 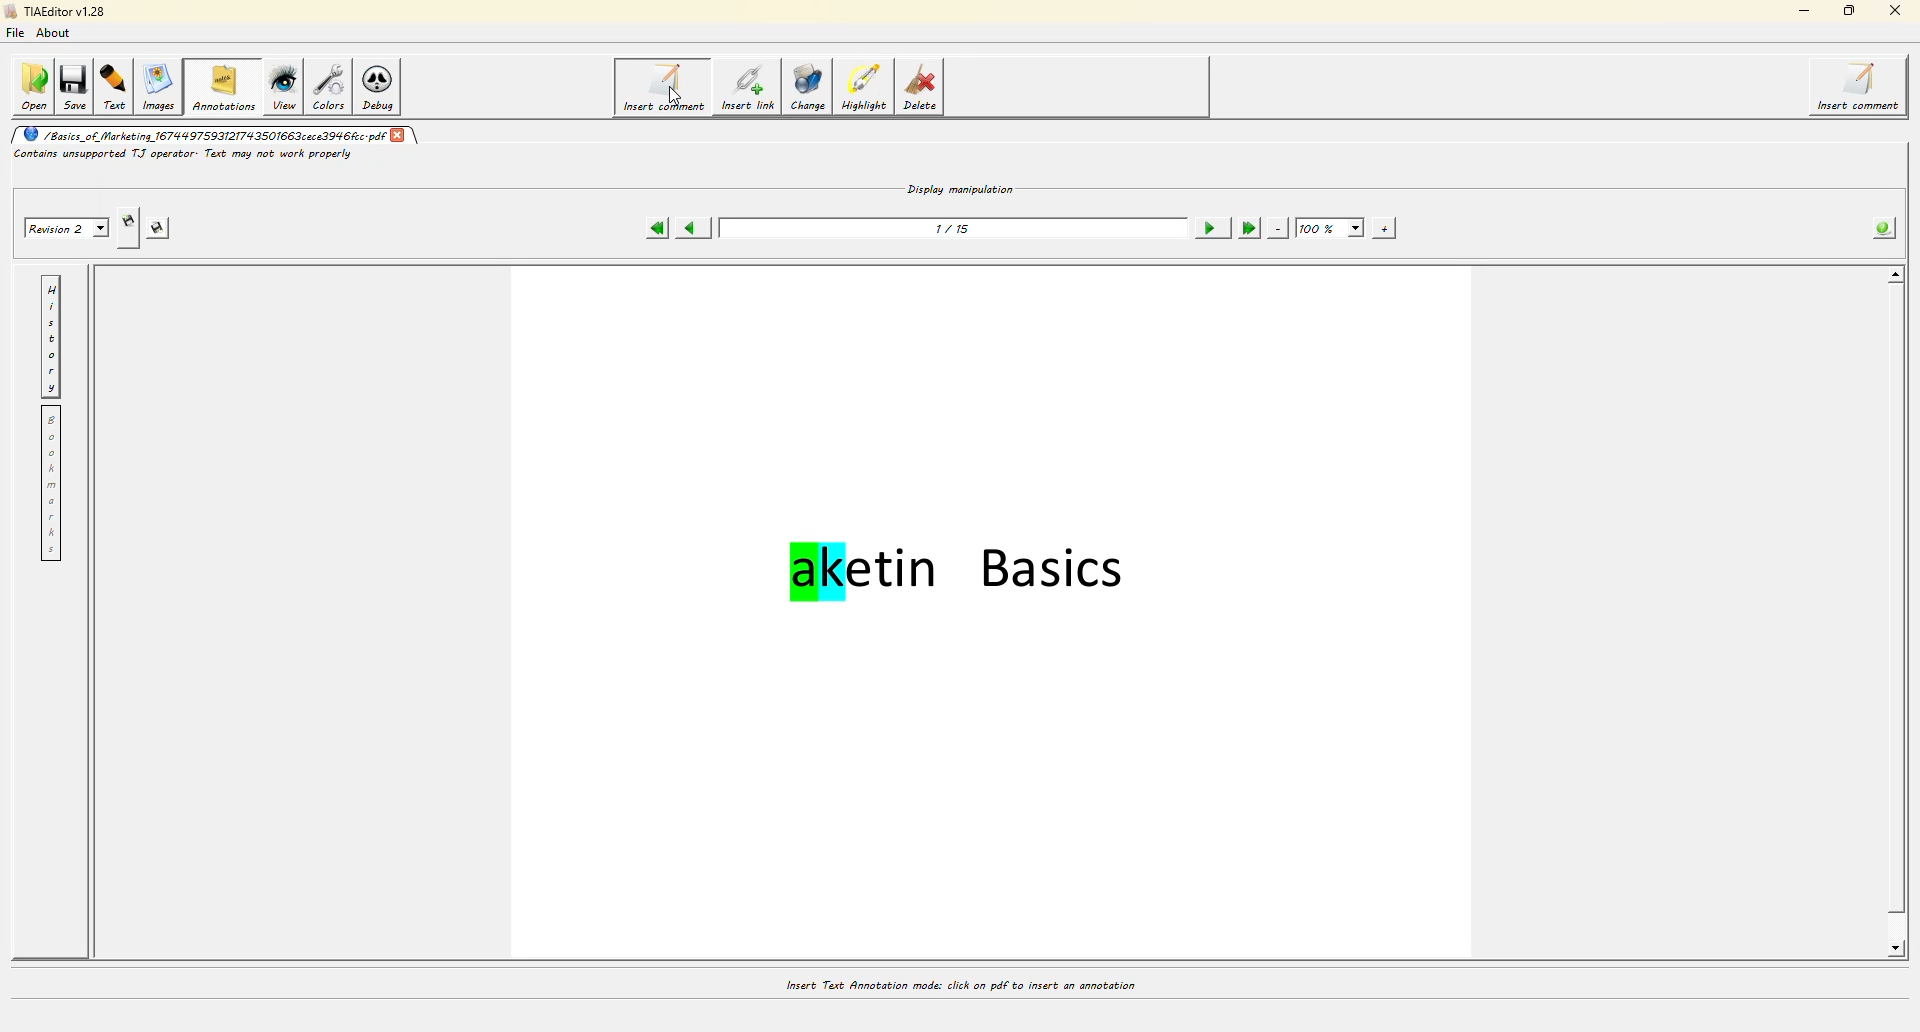 What do you see at coordinates (1801, 11) in the screenshot?
I see `minimize` at bounding box center [1801, 11].